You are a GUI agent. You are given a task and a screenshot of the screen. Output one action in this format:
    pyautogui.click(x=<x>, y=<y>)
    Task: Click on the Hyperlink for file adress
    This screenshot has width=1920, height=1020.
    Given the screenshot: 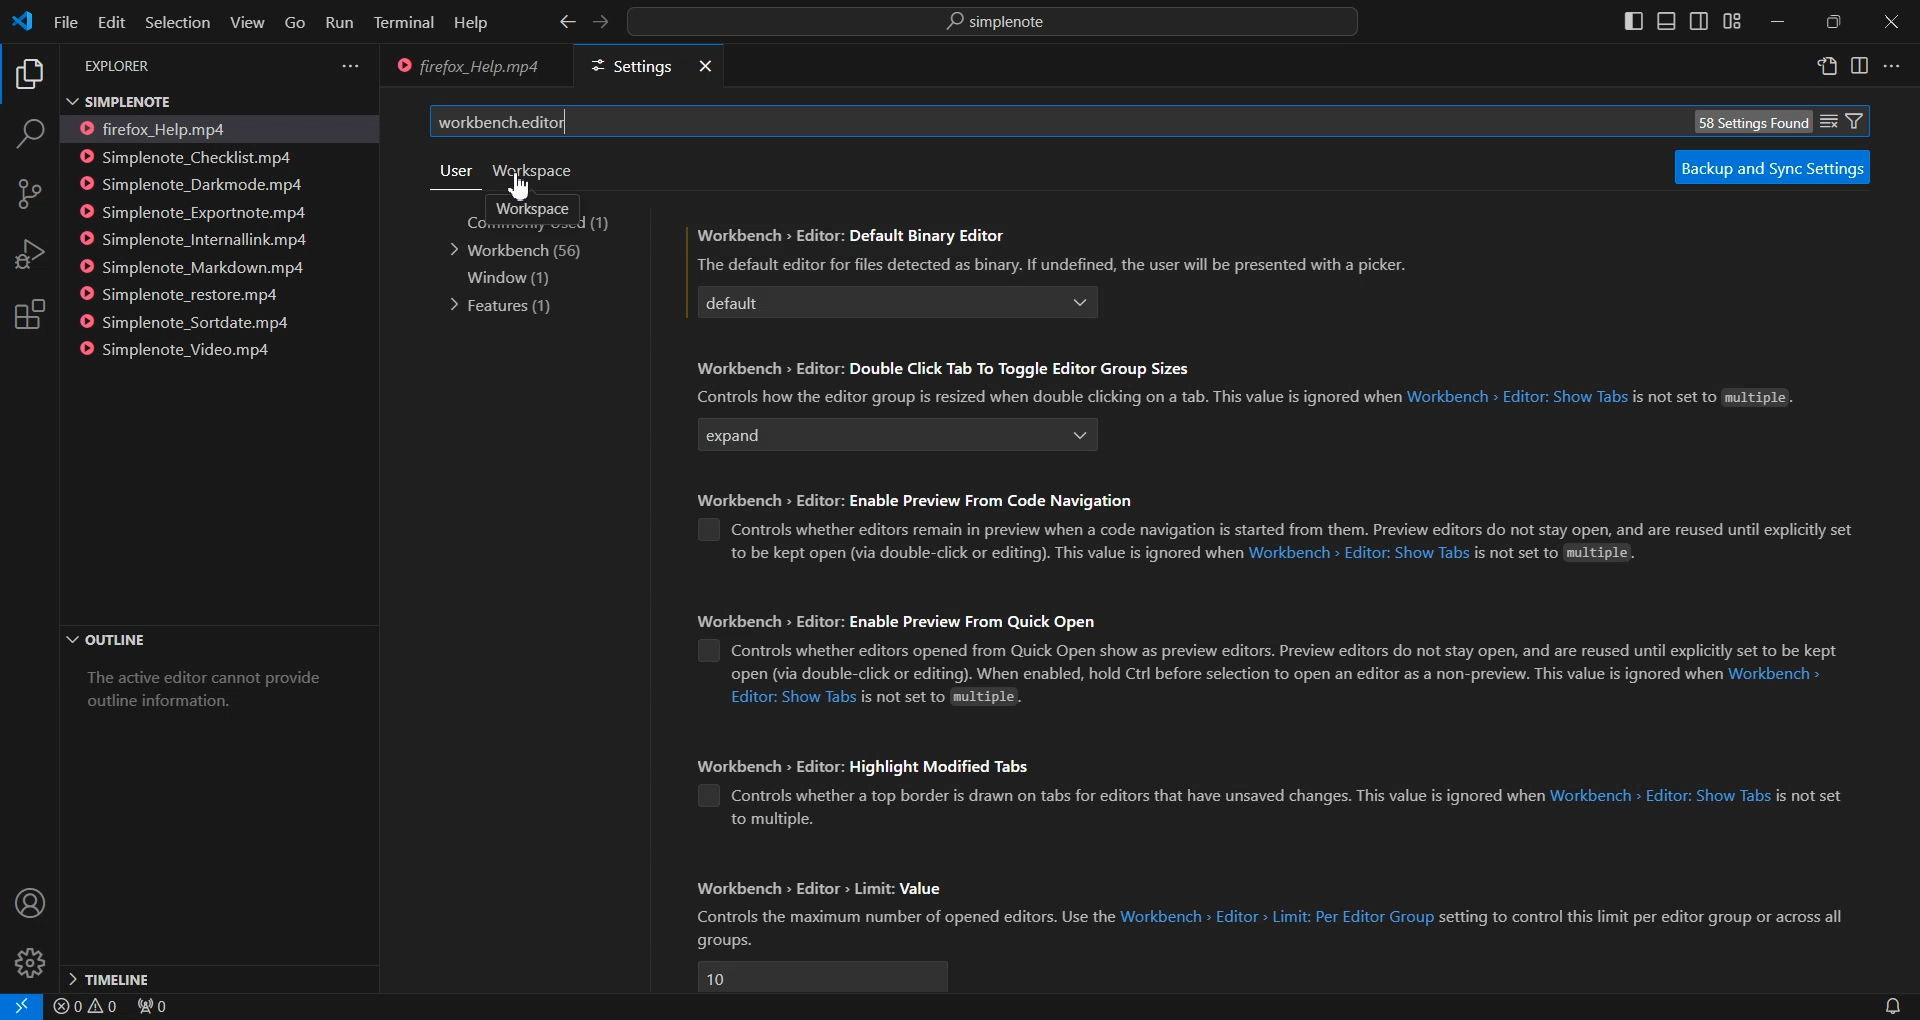 What is the action you would take?
    pyautogui.click(x=1517, y=399)
    